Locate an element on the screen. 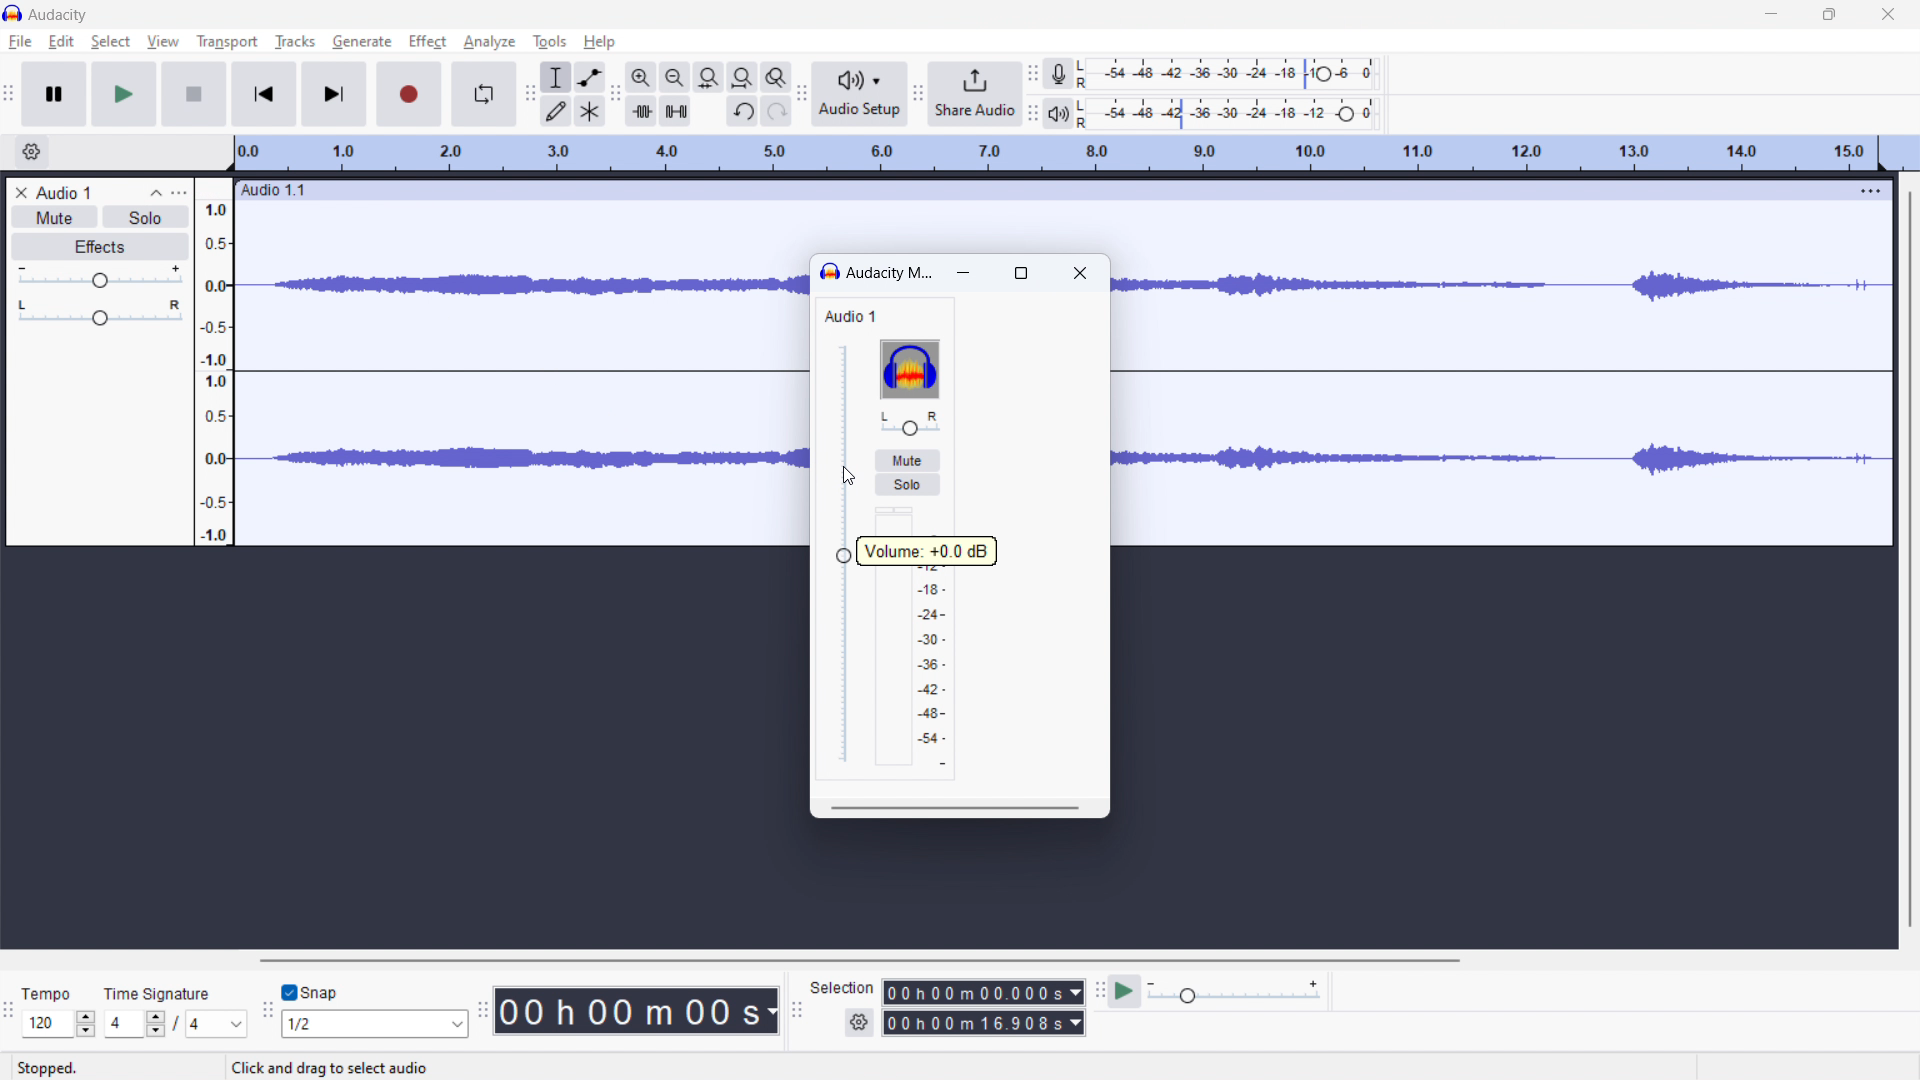 This screenshot has height=1080, width=1920. logo is located at coordinates (830, 273).